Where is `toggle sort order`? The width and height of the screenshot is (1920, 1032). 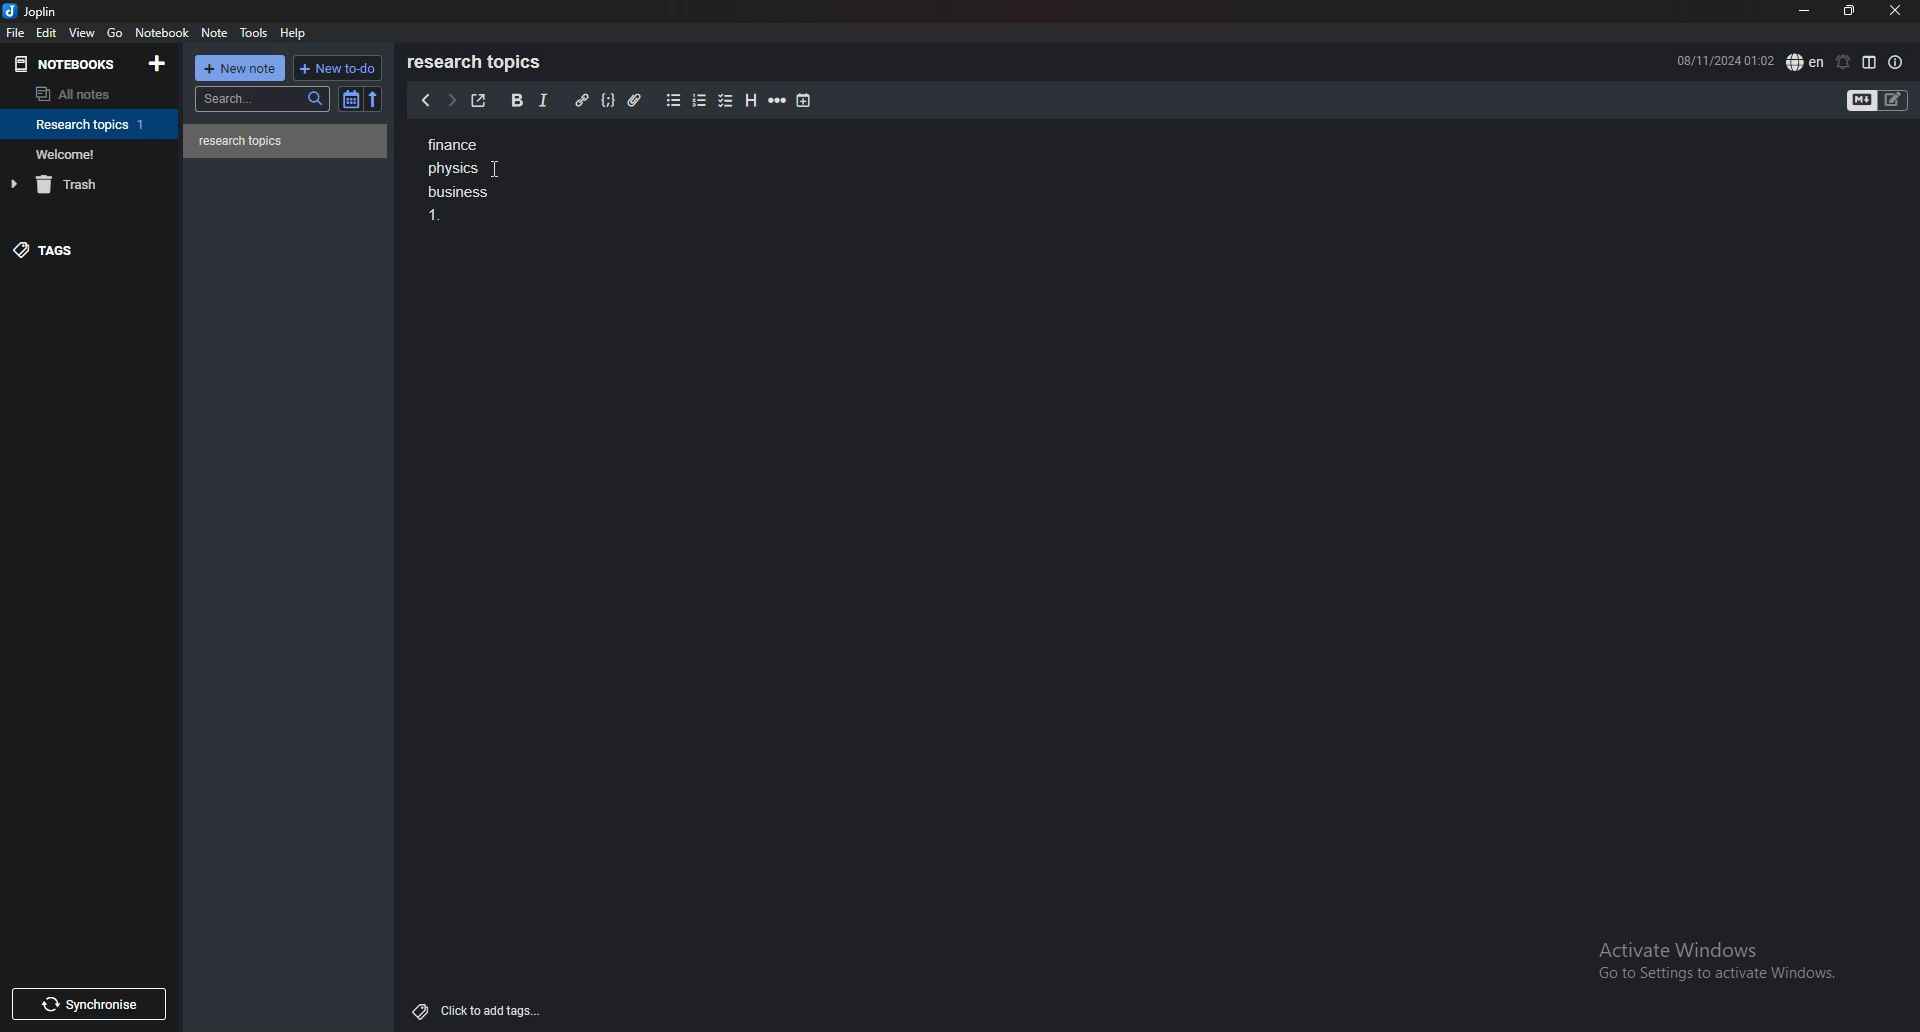
toggle sort order is located at coordinates (351, 100).